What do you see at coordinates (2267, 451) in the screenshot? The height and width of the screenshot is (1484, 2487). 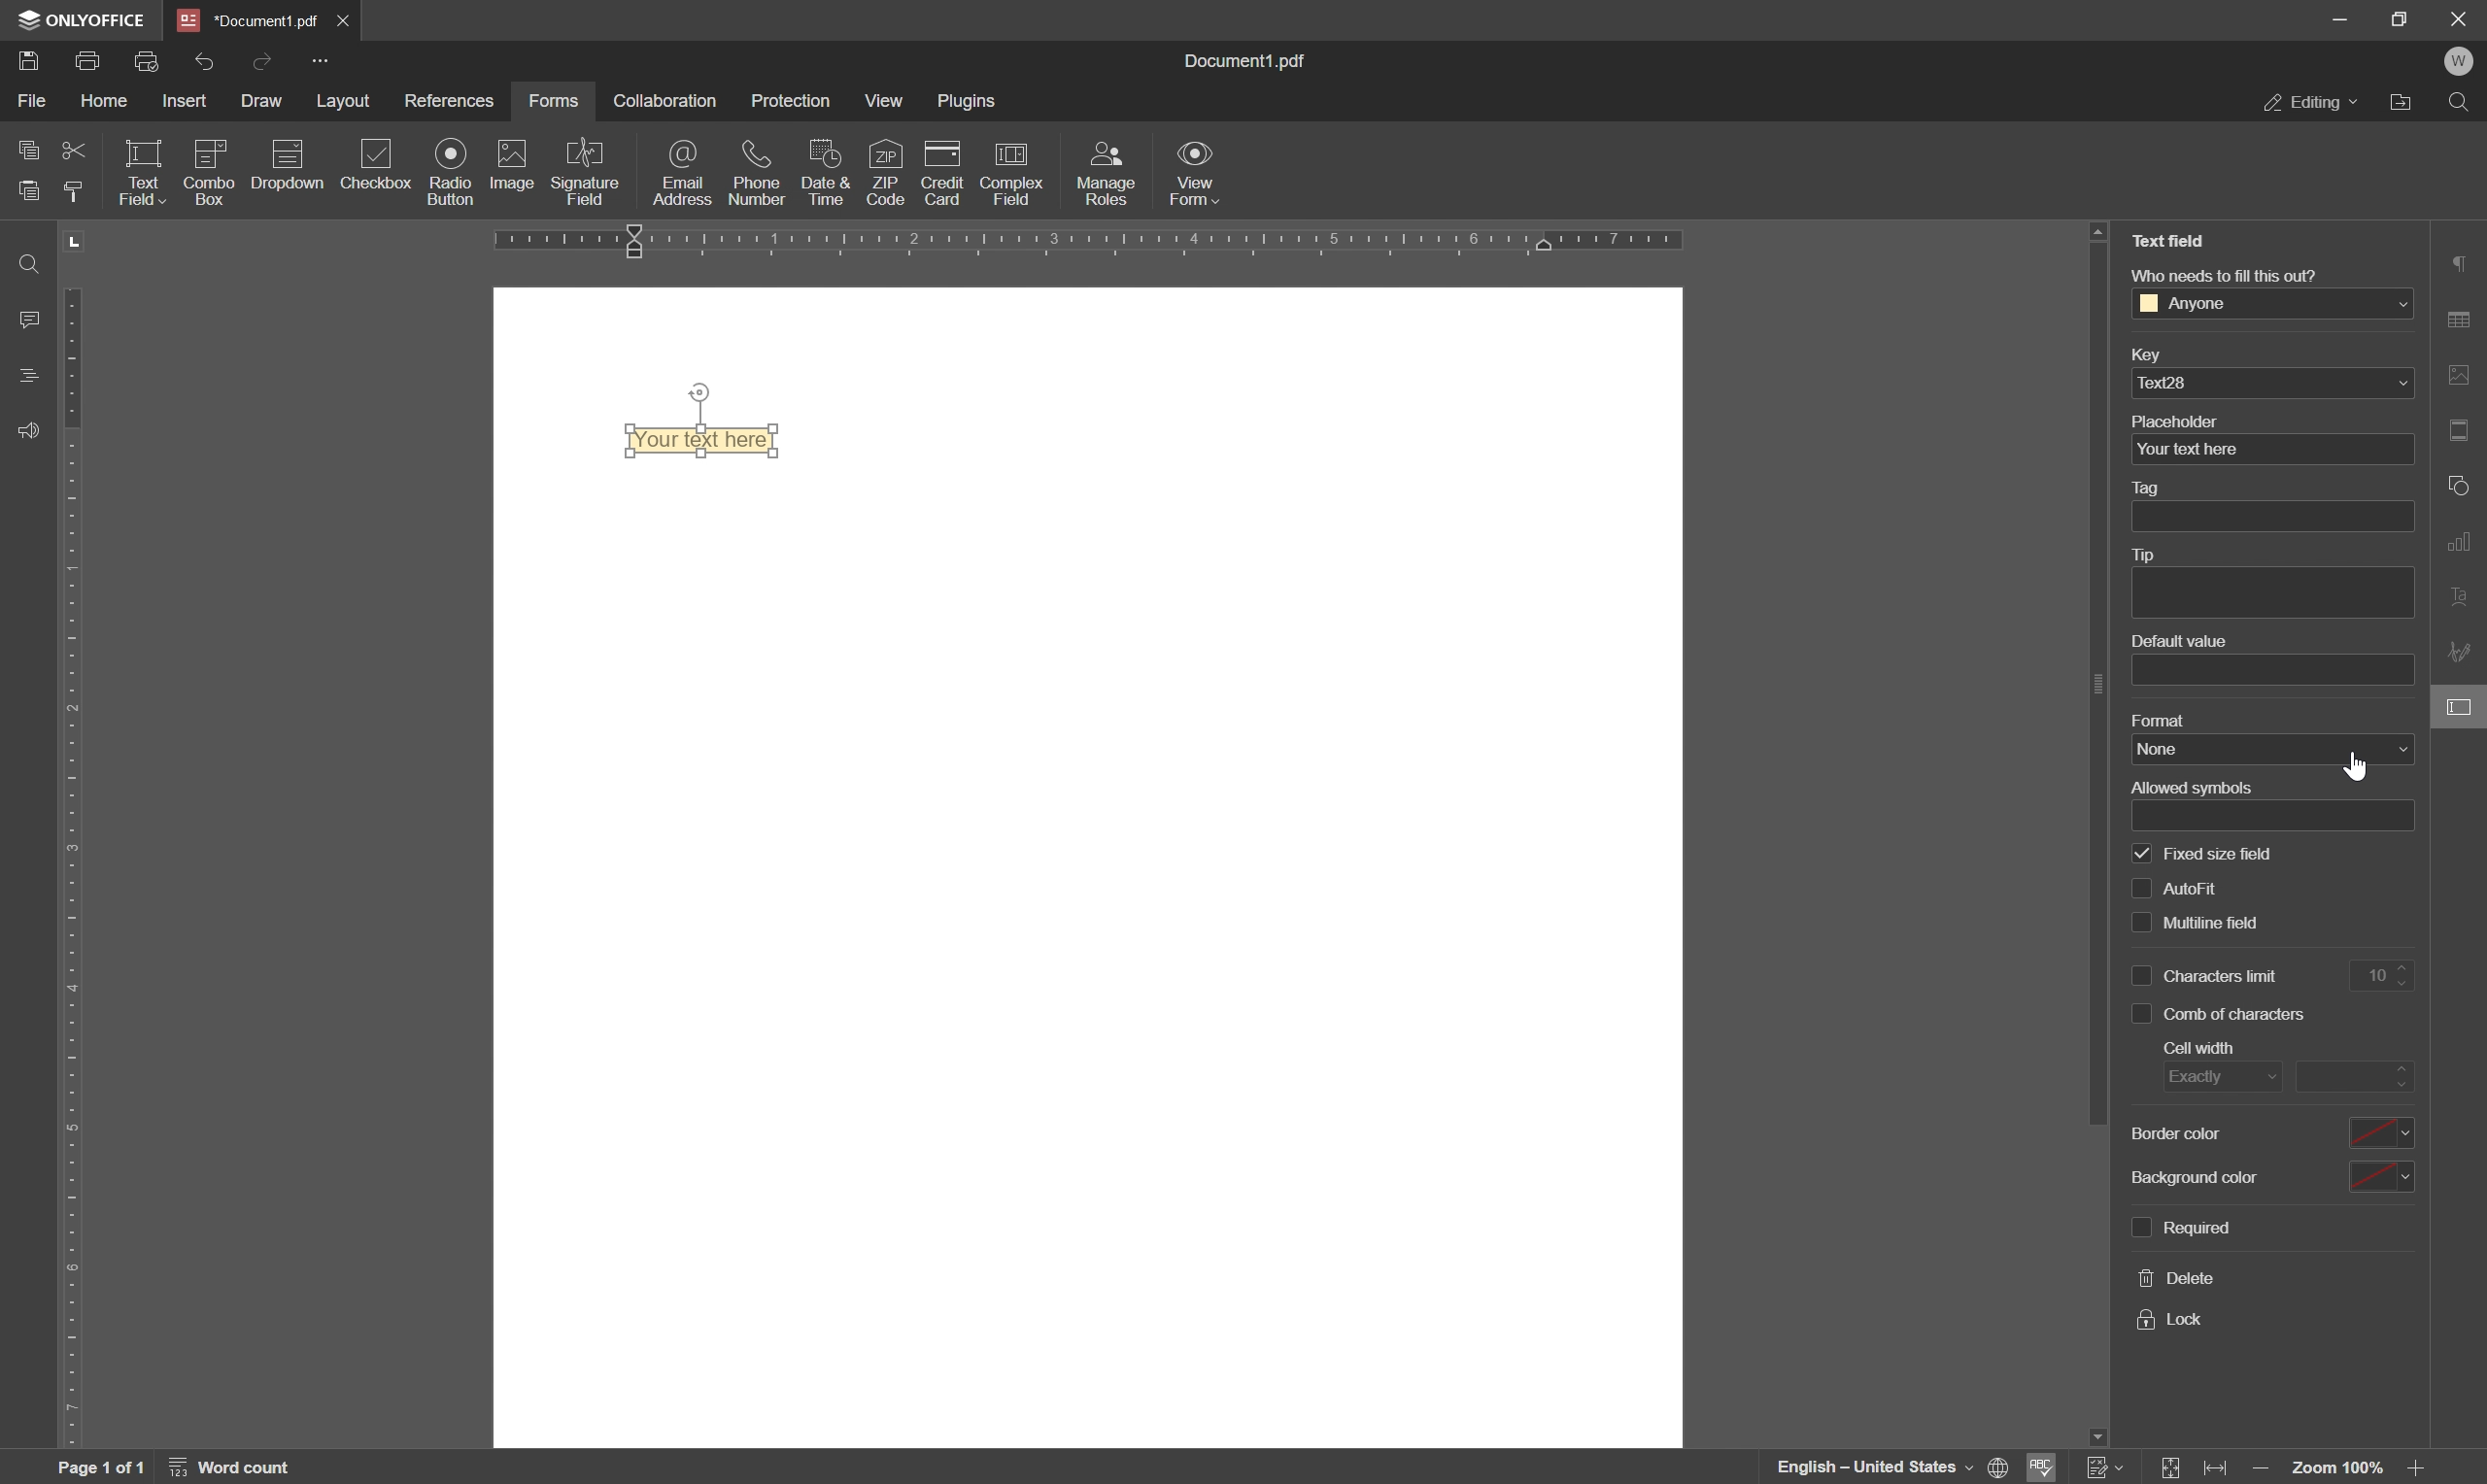 I see `your text here` at bounding box center [2267, 451].